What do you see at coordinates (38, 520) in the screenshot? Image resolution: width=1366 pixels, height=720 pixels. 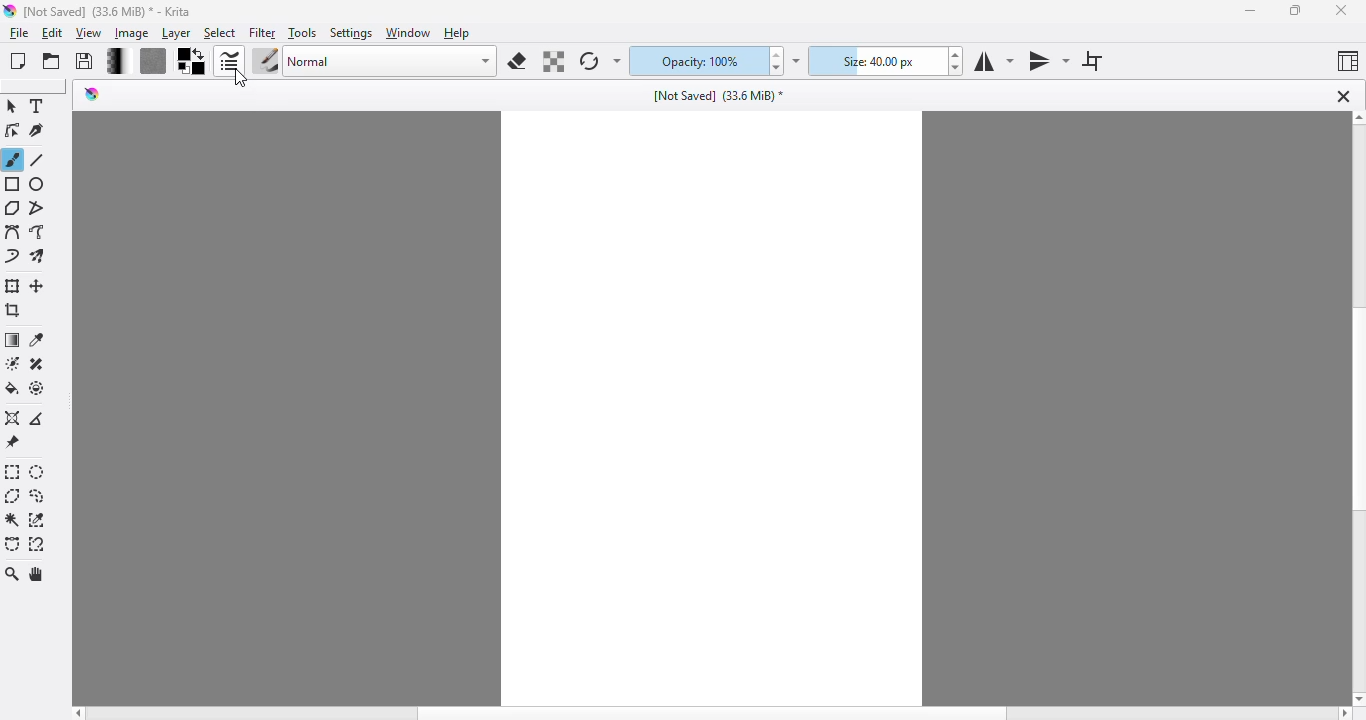 I see `similar color selection tool` at bounding box center [38, 520].